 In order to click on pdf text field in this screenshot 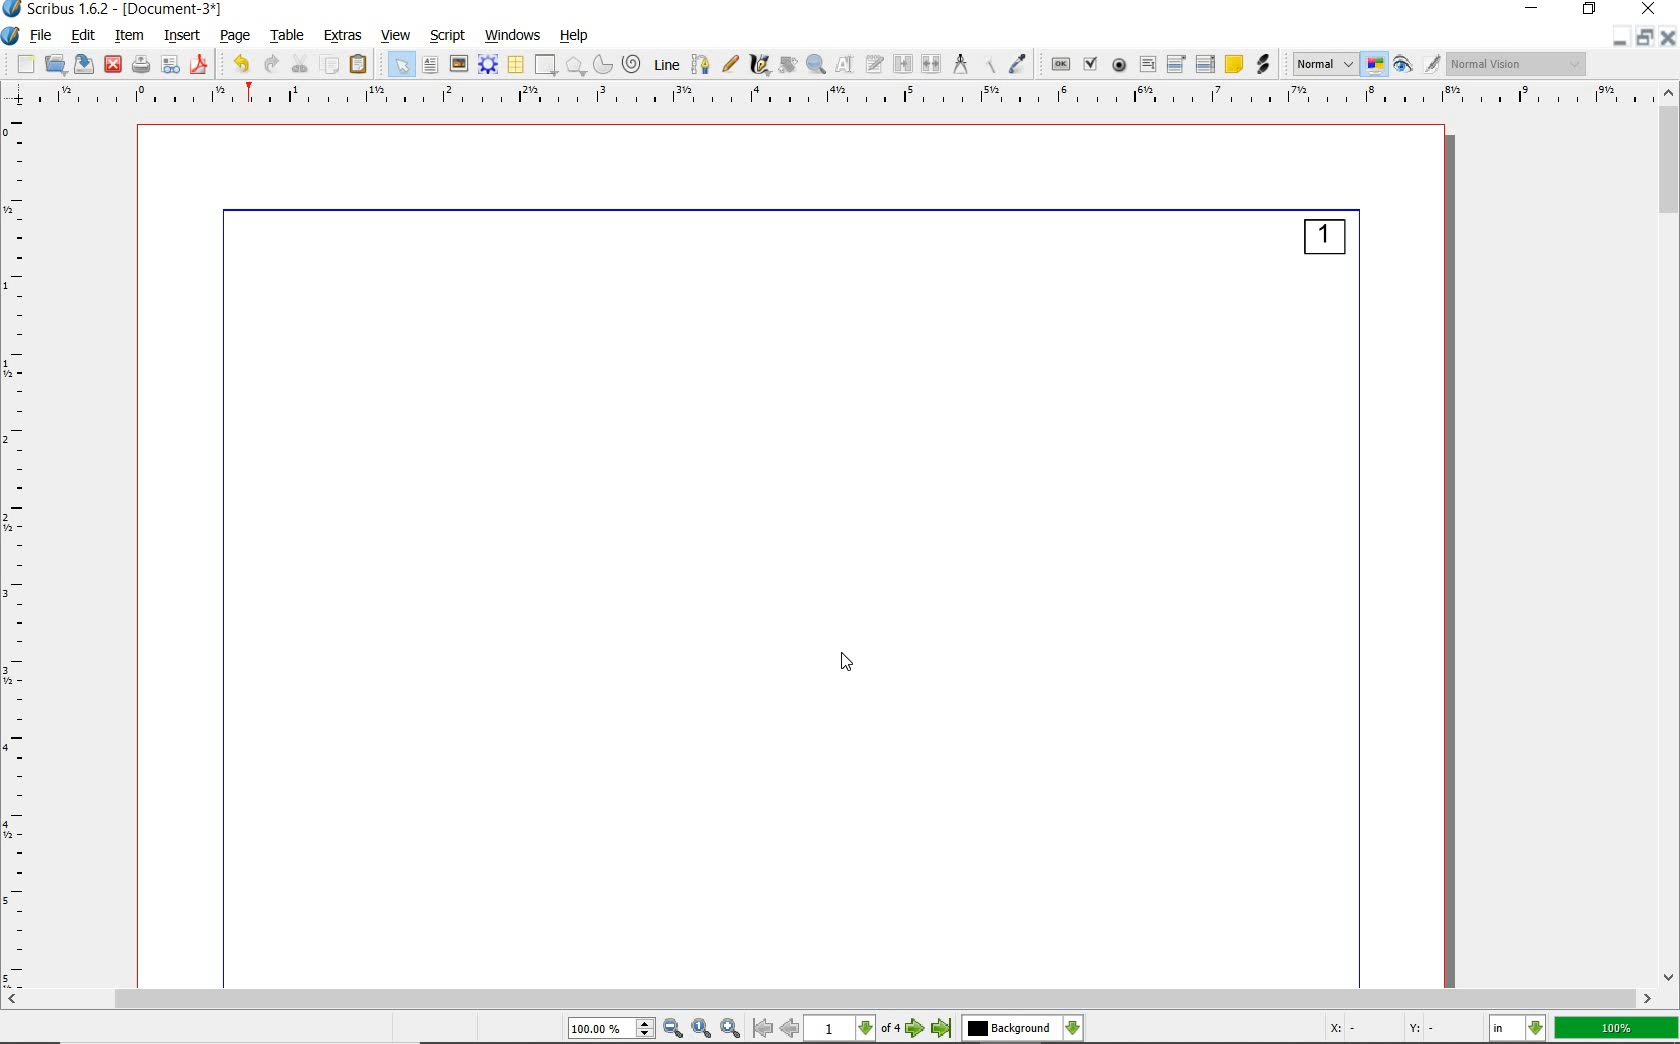, I will do `click(1149, 62)`.